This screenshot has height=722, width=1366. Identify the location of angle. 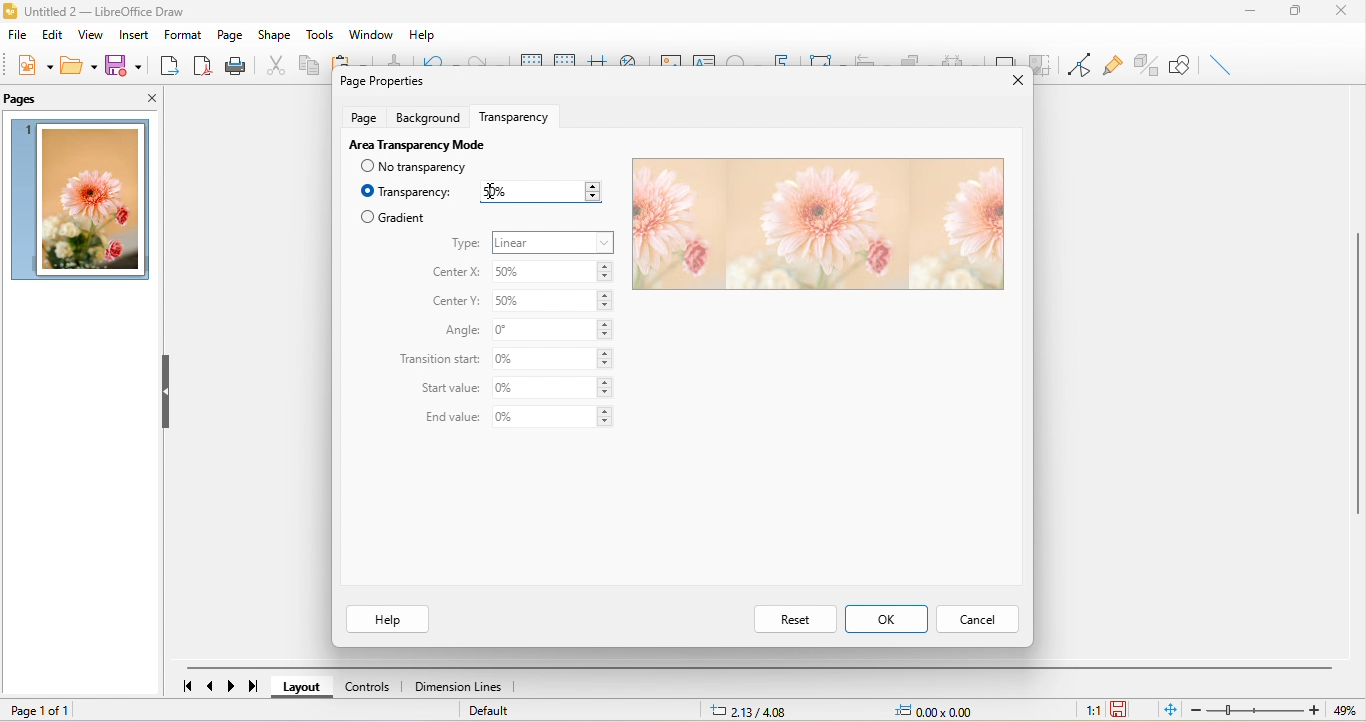
(458, 331).